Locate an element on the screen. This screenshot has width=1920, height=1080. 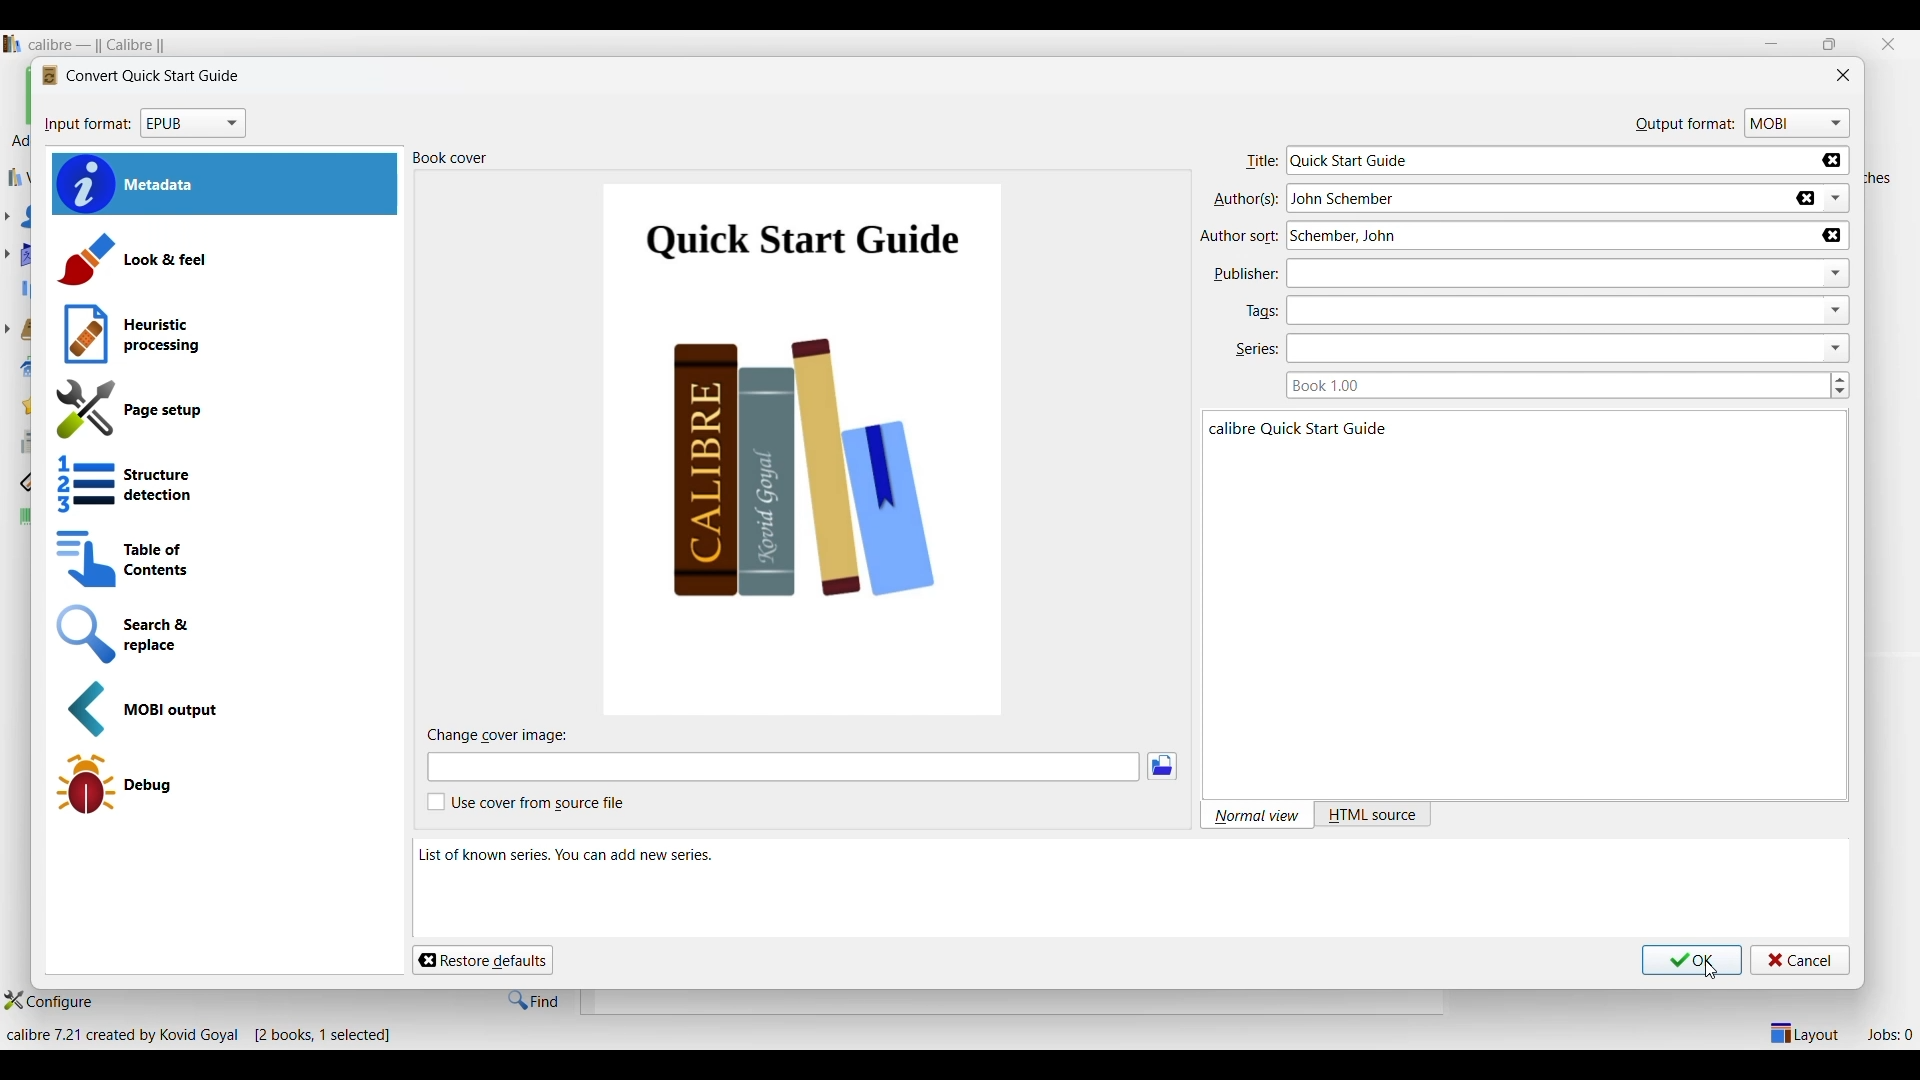
Delete title is located at coordinates (1835, 162).